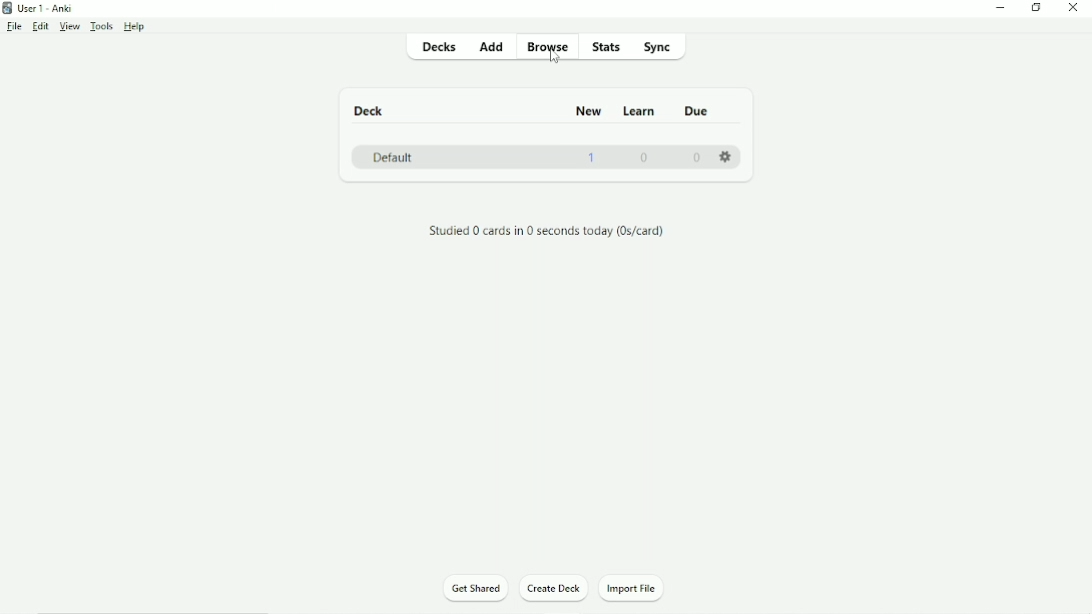 The height and width of the screenshot is (614, 1092). I want to click on Default, so click(393, 158).